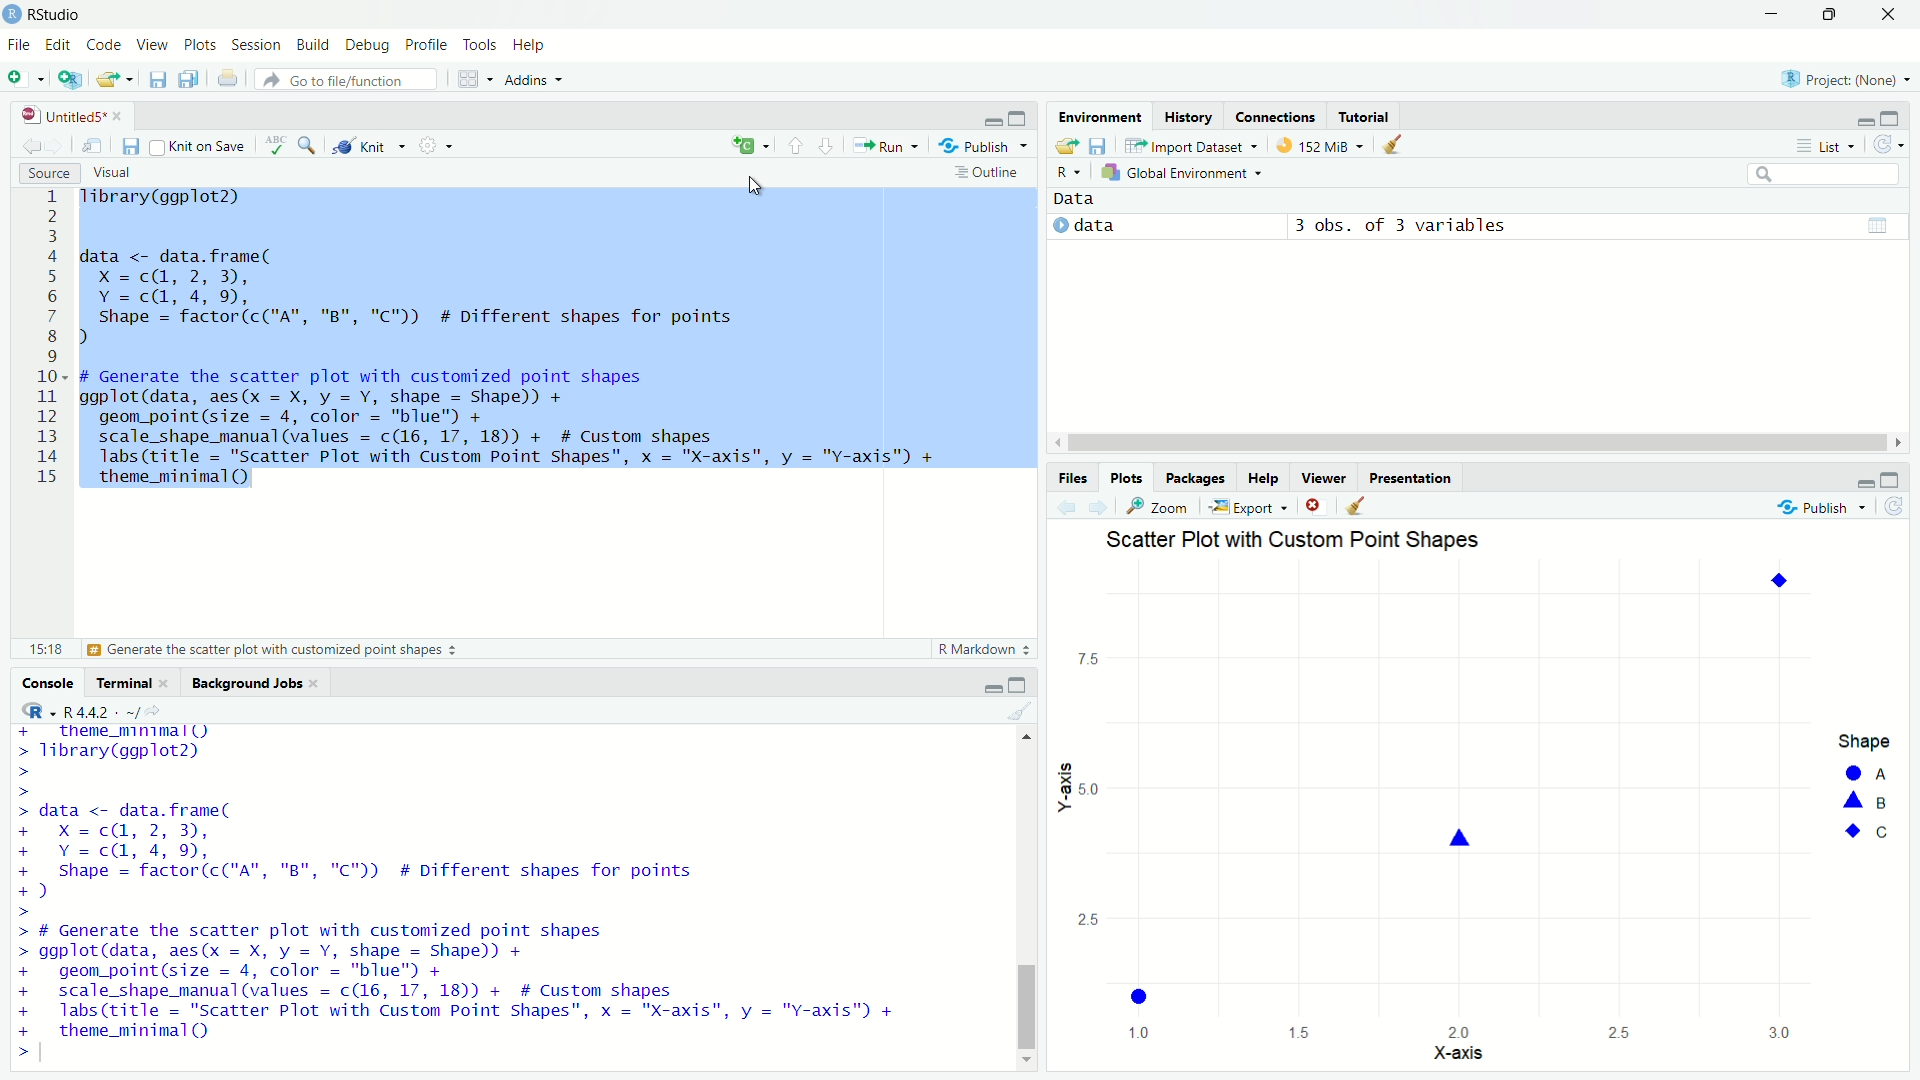 Image resolution: width=1920 pixels, height=1080 pixels. What do you see at coordinates (1069, 174) in the screenshot?
I see `R` at bounding box center [1069, 174].